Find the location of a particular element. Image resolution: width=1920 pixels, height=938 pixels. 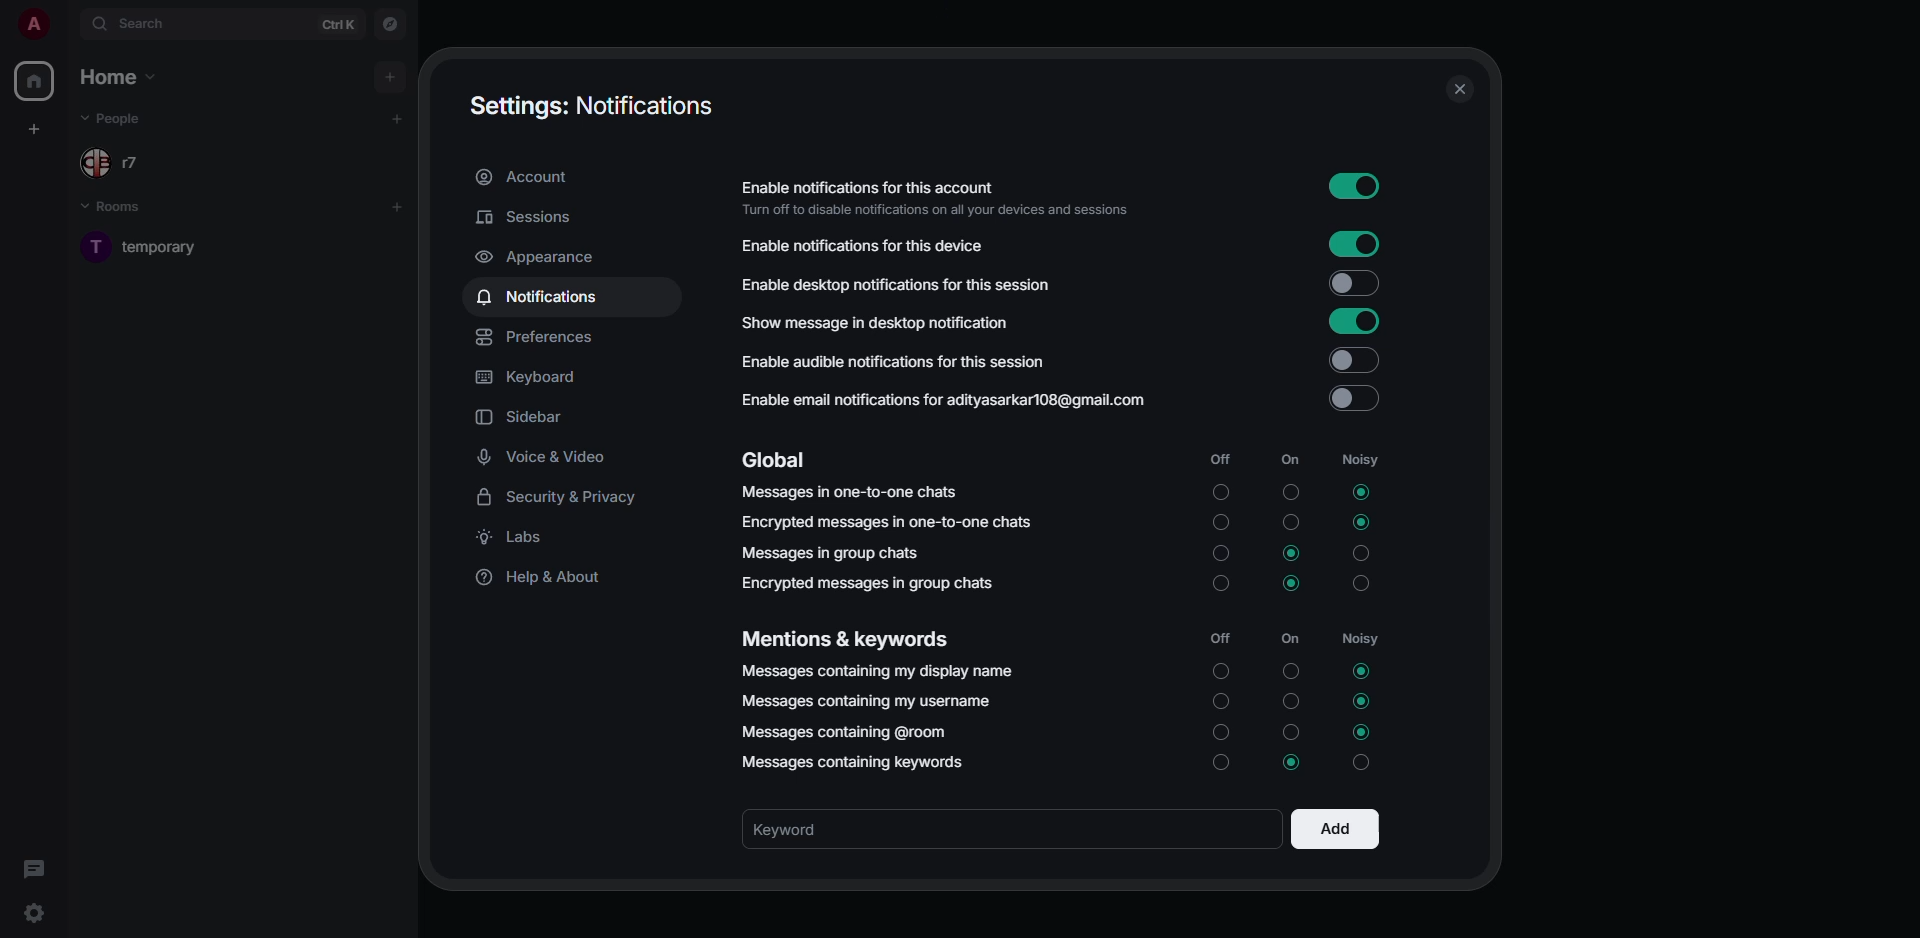

sessions is located at coordinates (524, 217).